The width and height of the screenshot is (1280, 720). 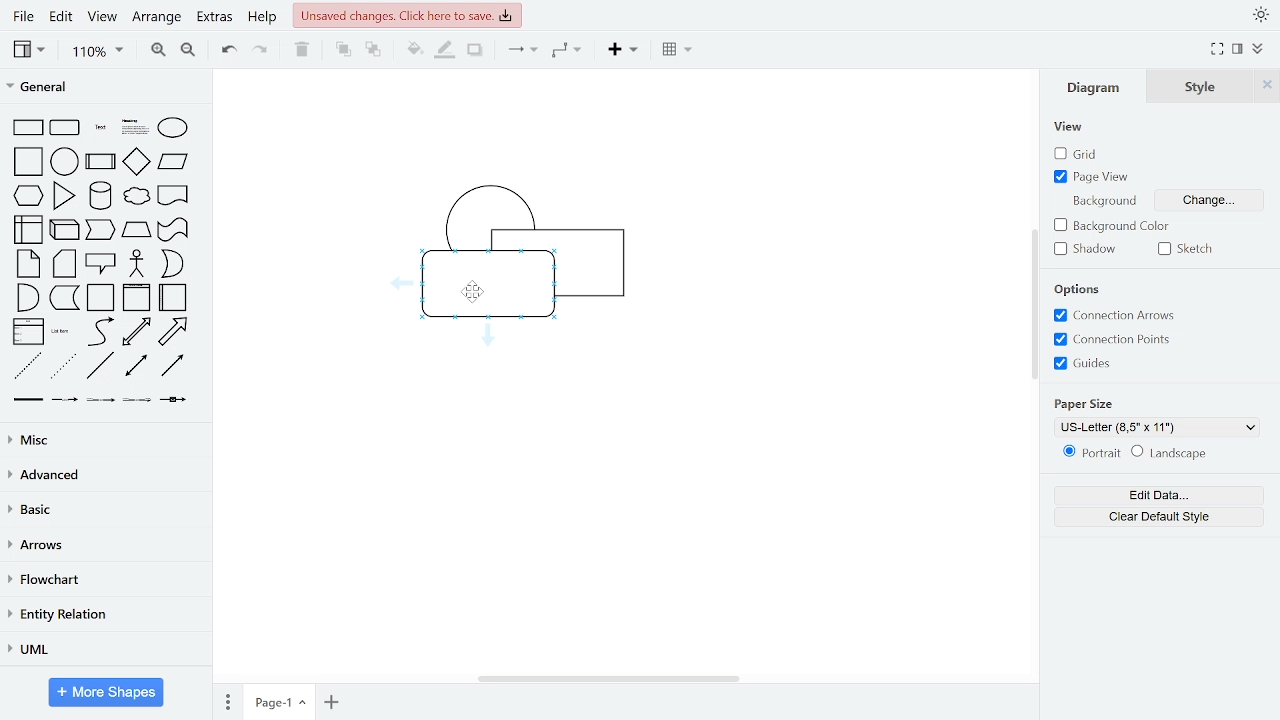 What do you see at coordinates (105, 613) in the screenshot?
I see `entity relation` at bounding box center [105, 613].